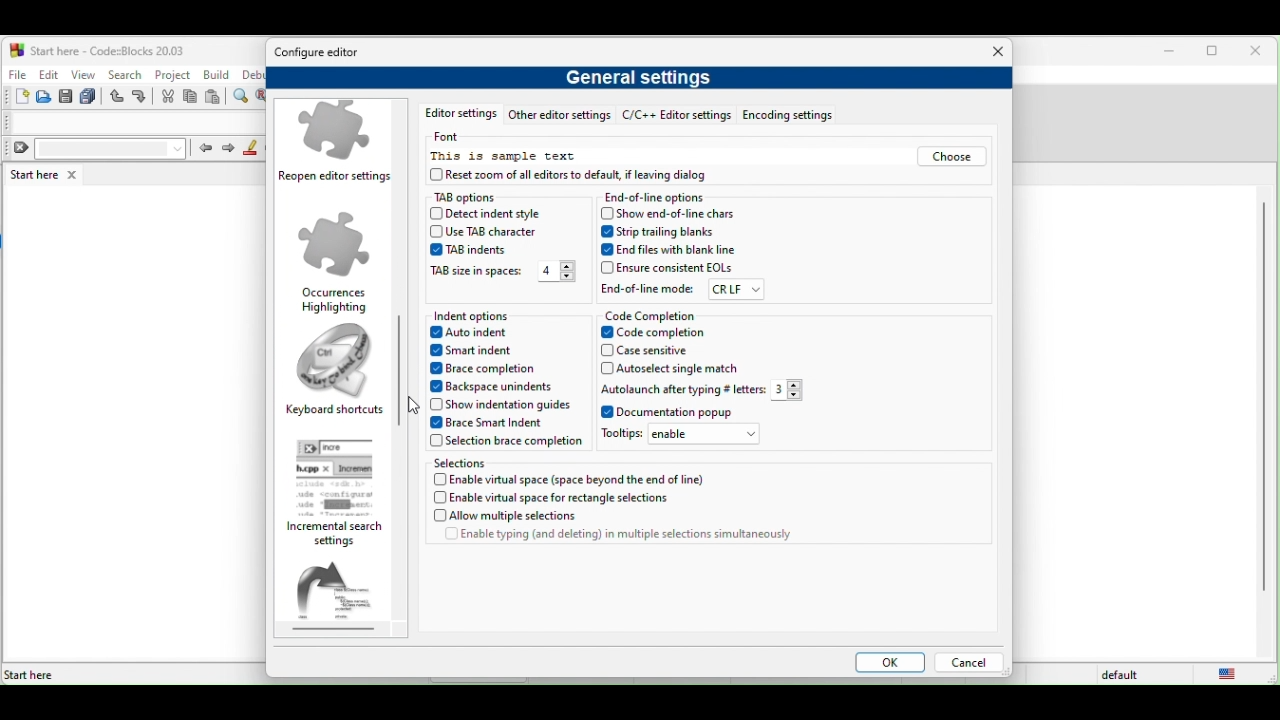 This screenshot has width=1280, height=720. I want to click on show indentation guide, so click(499, 404).